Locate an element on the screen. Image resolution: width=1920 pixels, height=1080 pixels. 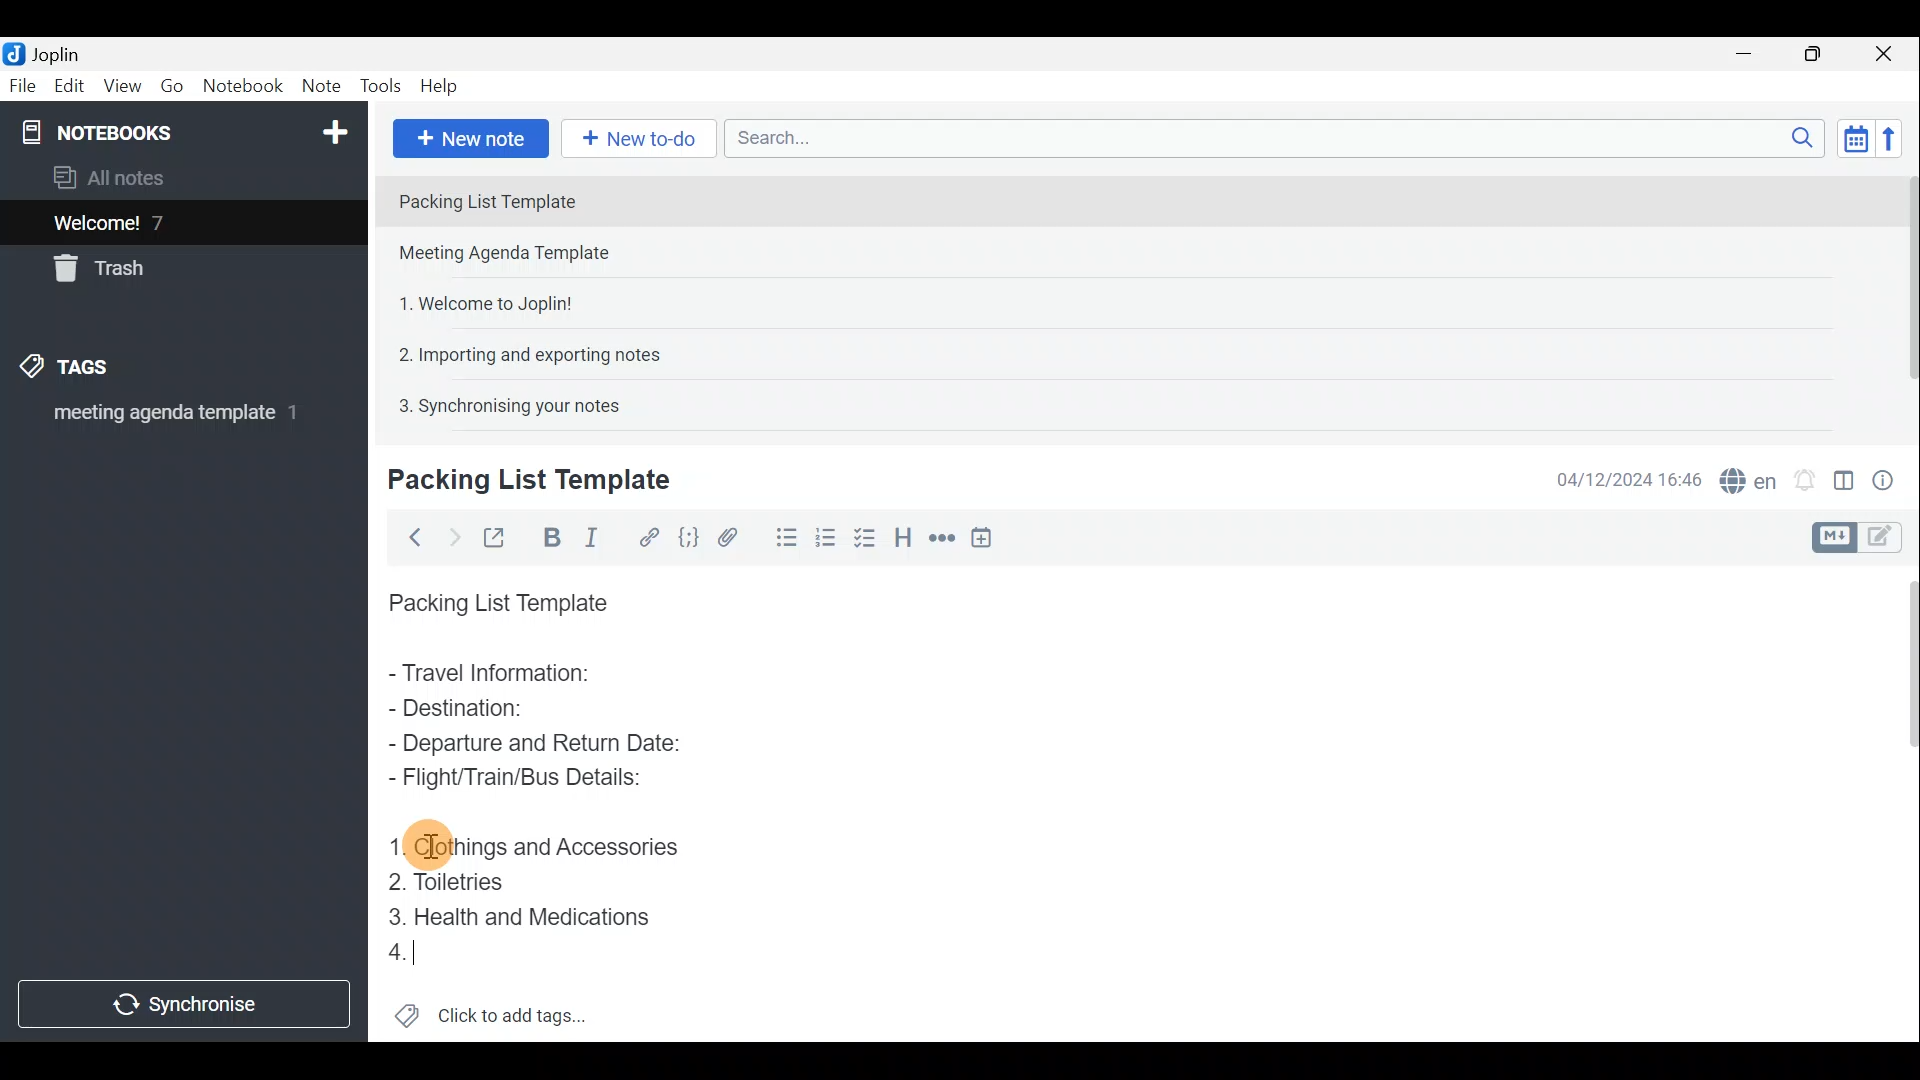
Back is located at coordinates (411, 537).